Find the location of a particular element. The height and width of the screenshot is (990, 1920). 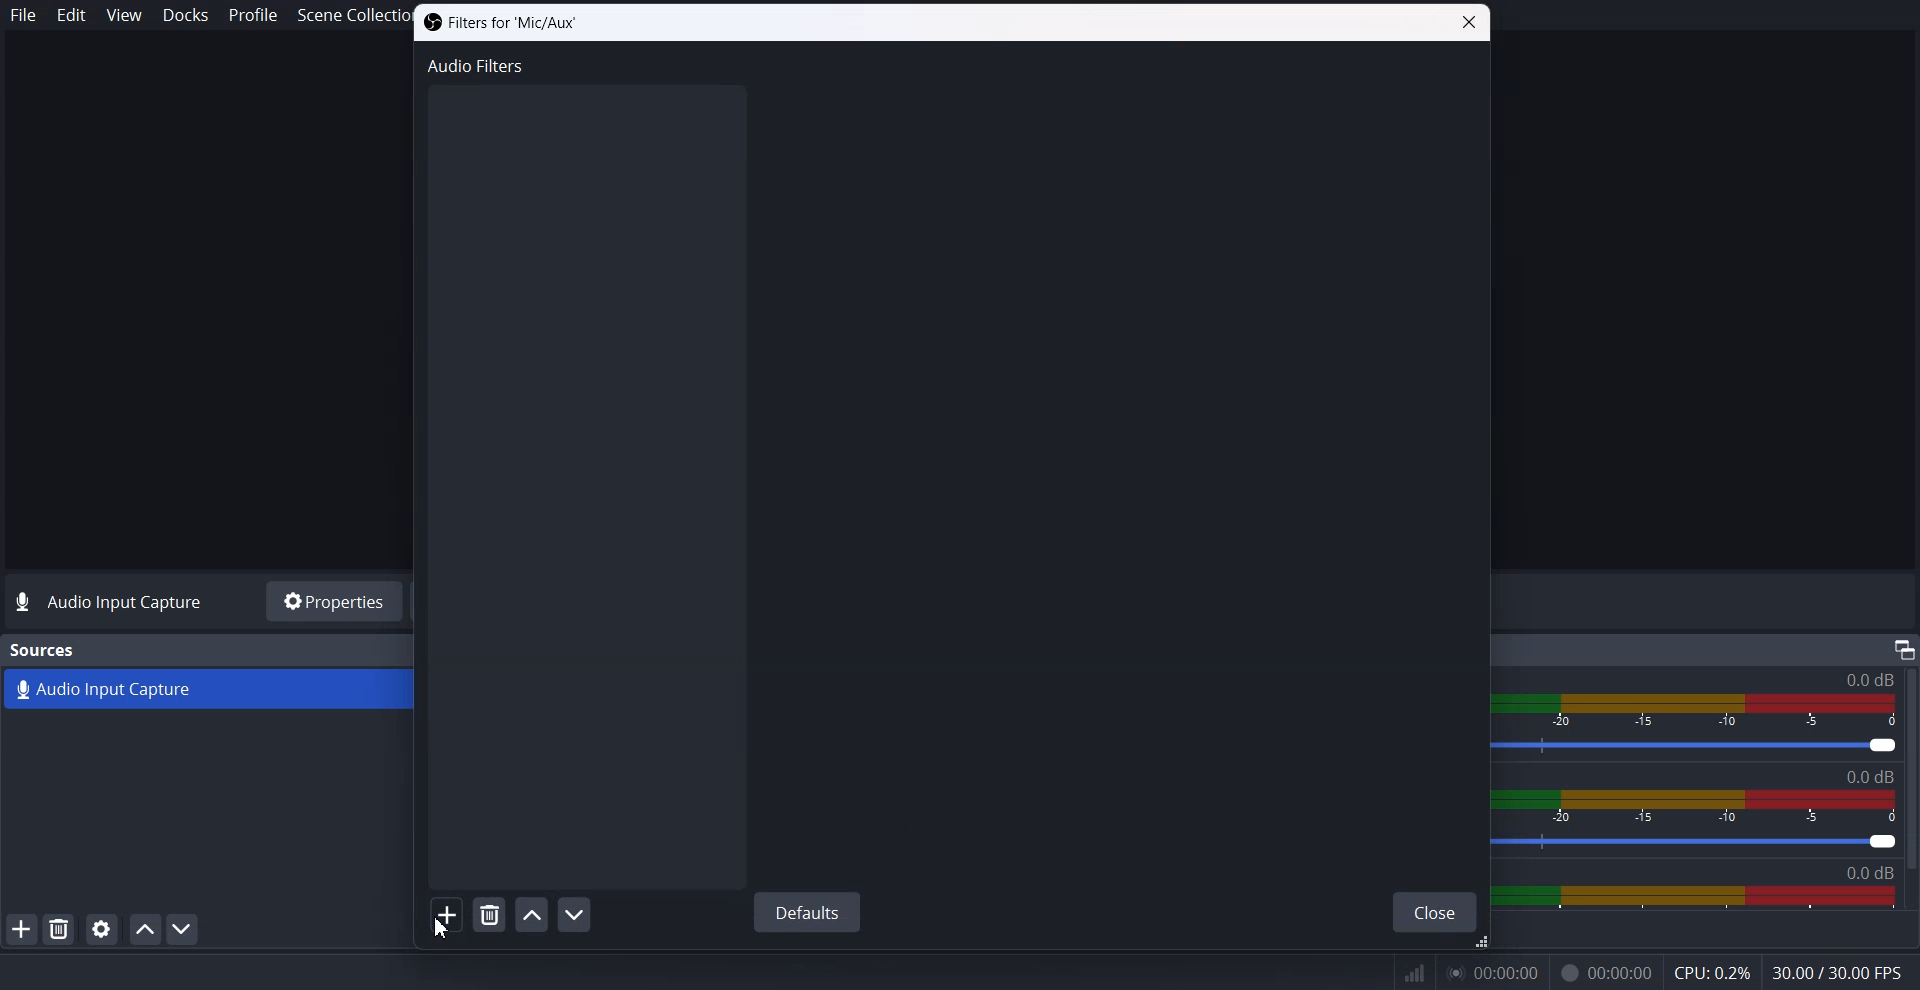

Audio Input capture is located at coordinates (1868, 680).